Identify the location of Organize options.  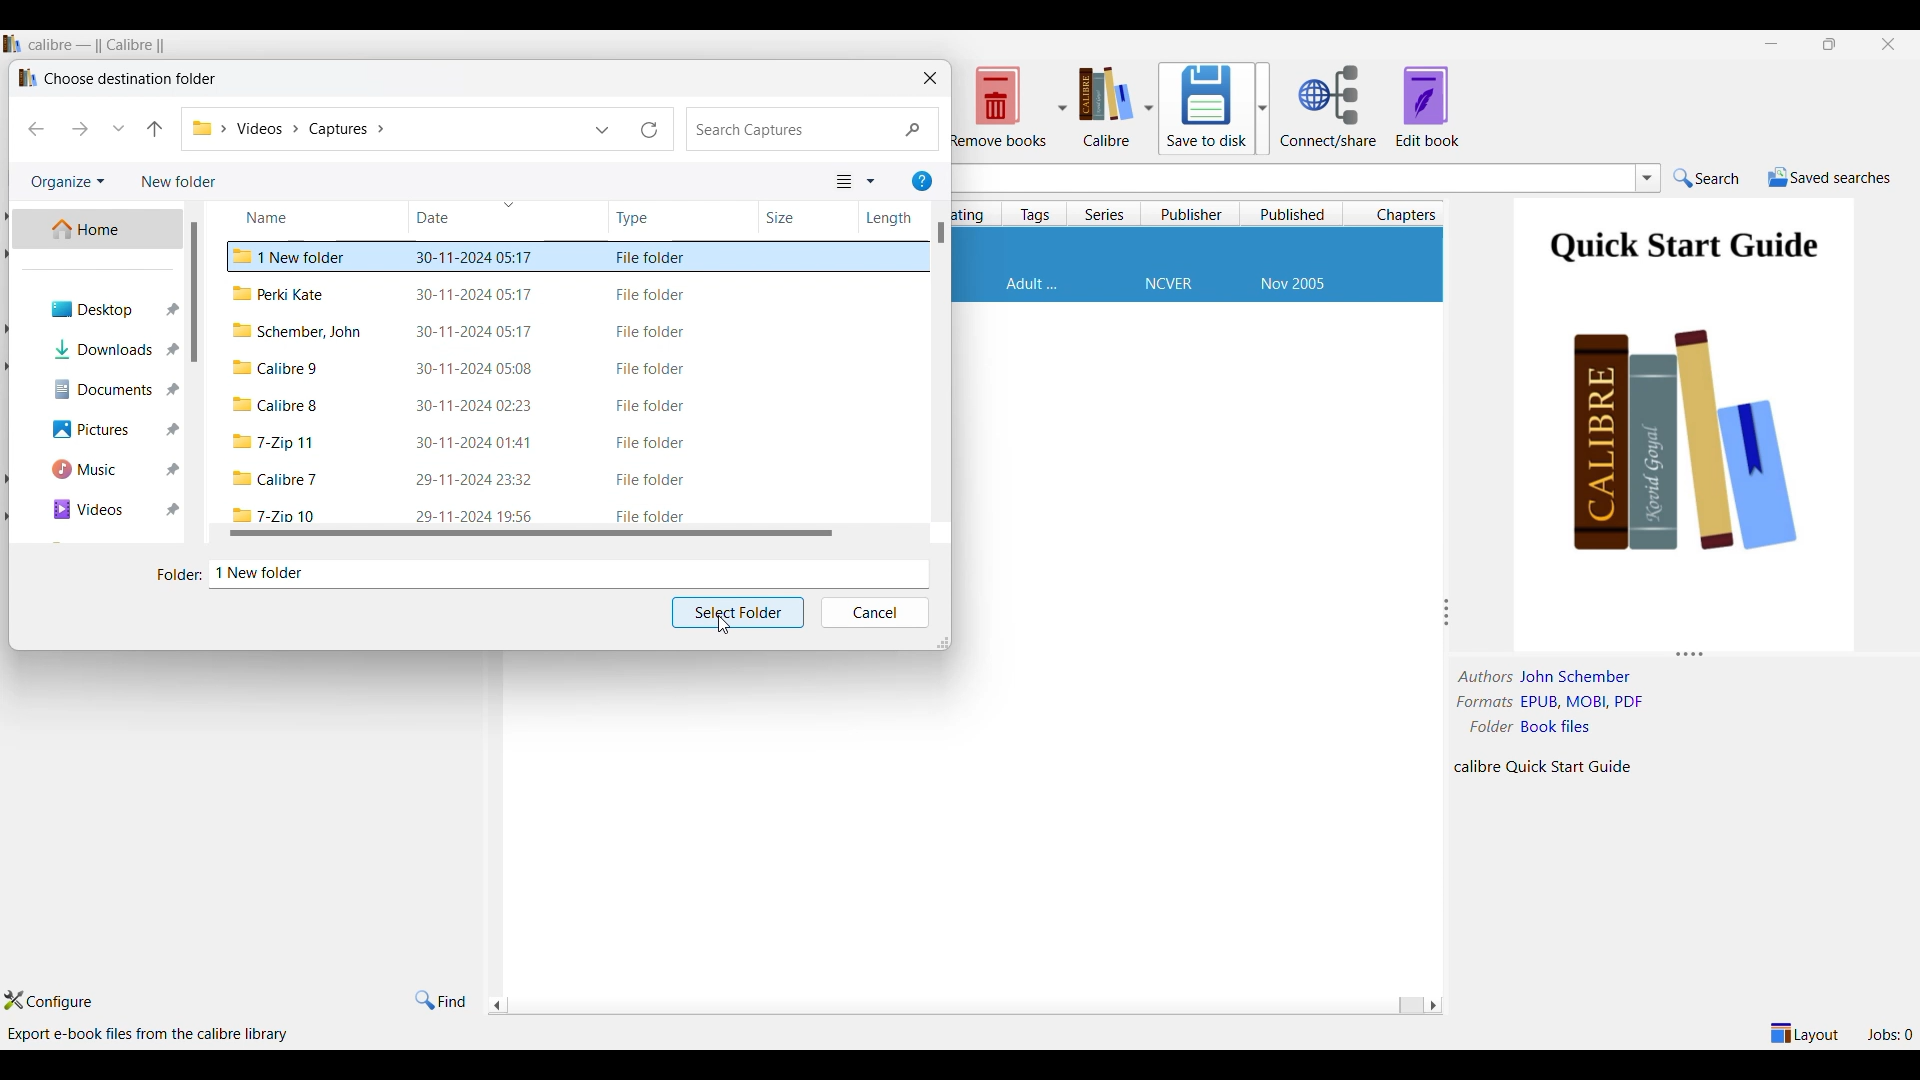
(69, 182).